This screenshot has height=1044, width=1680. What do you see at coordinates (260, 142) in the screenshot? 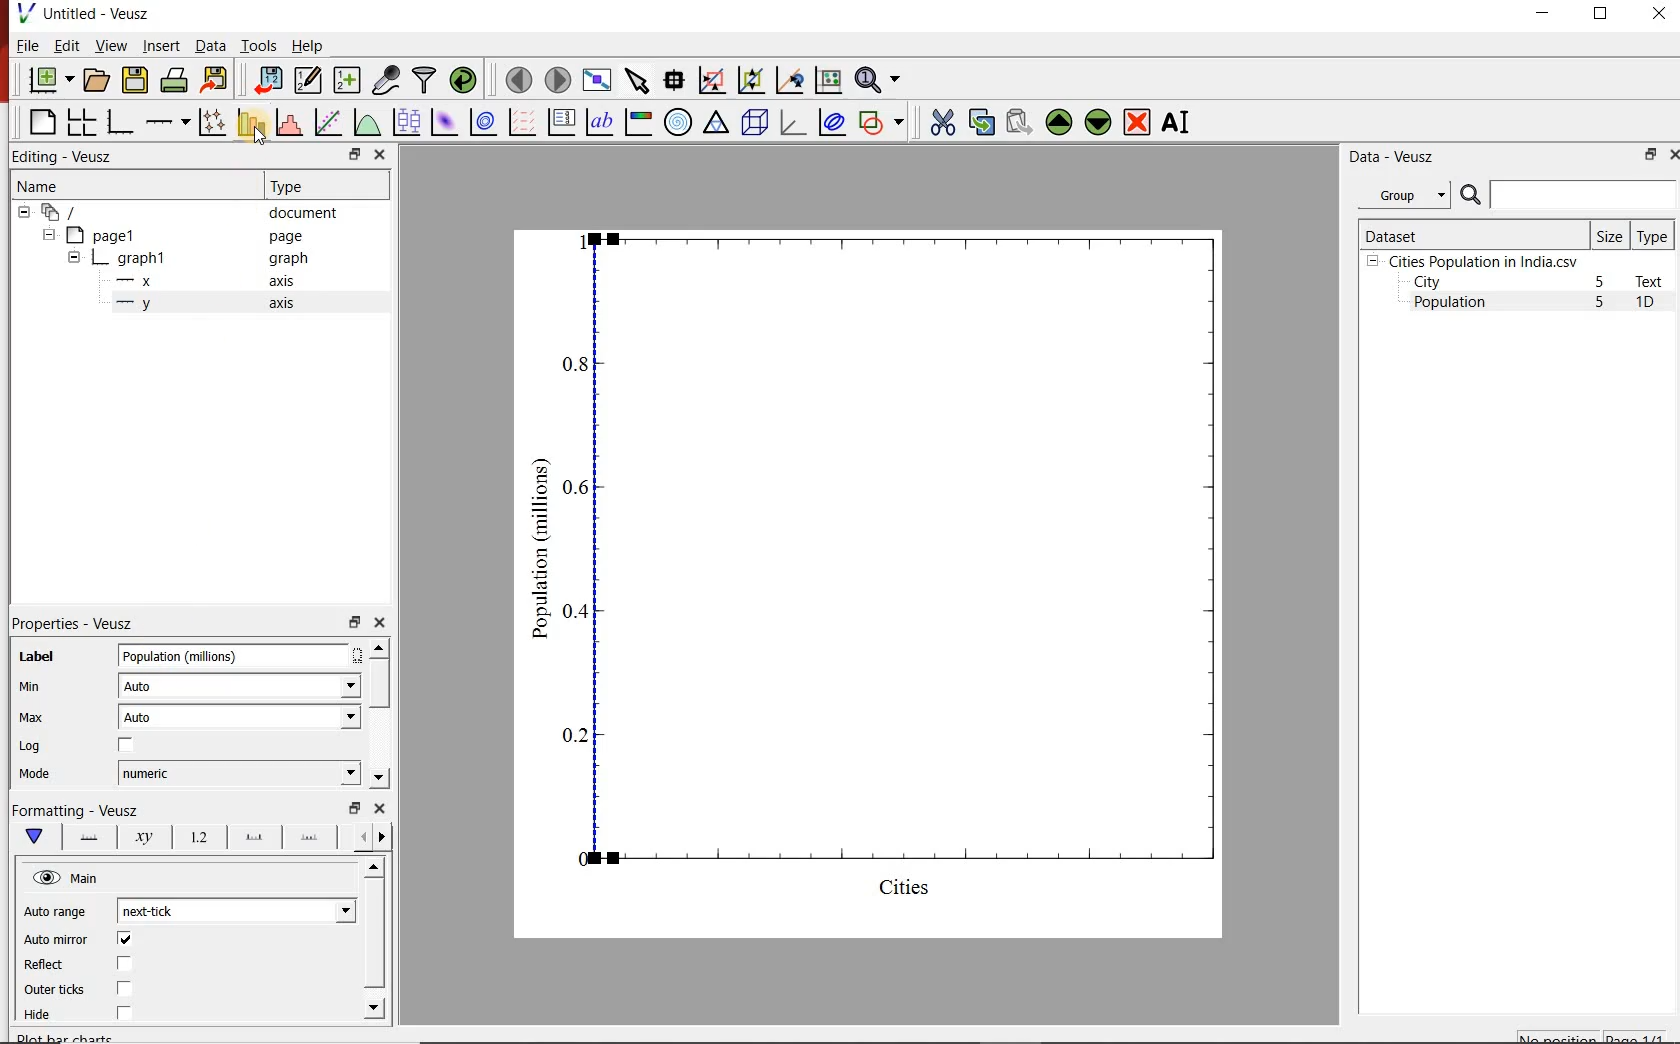
I see `cursor` at bounding box center [260, 142].